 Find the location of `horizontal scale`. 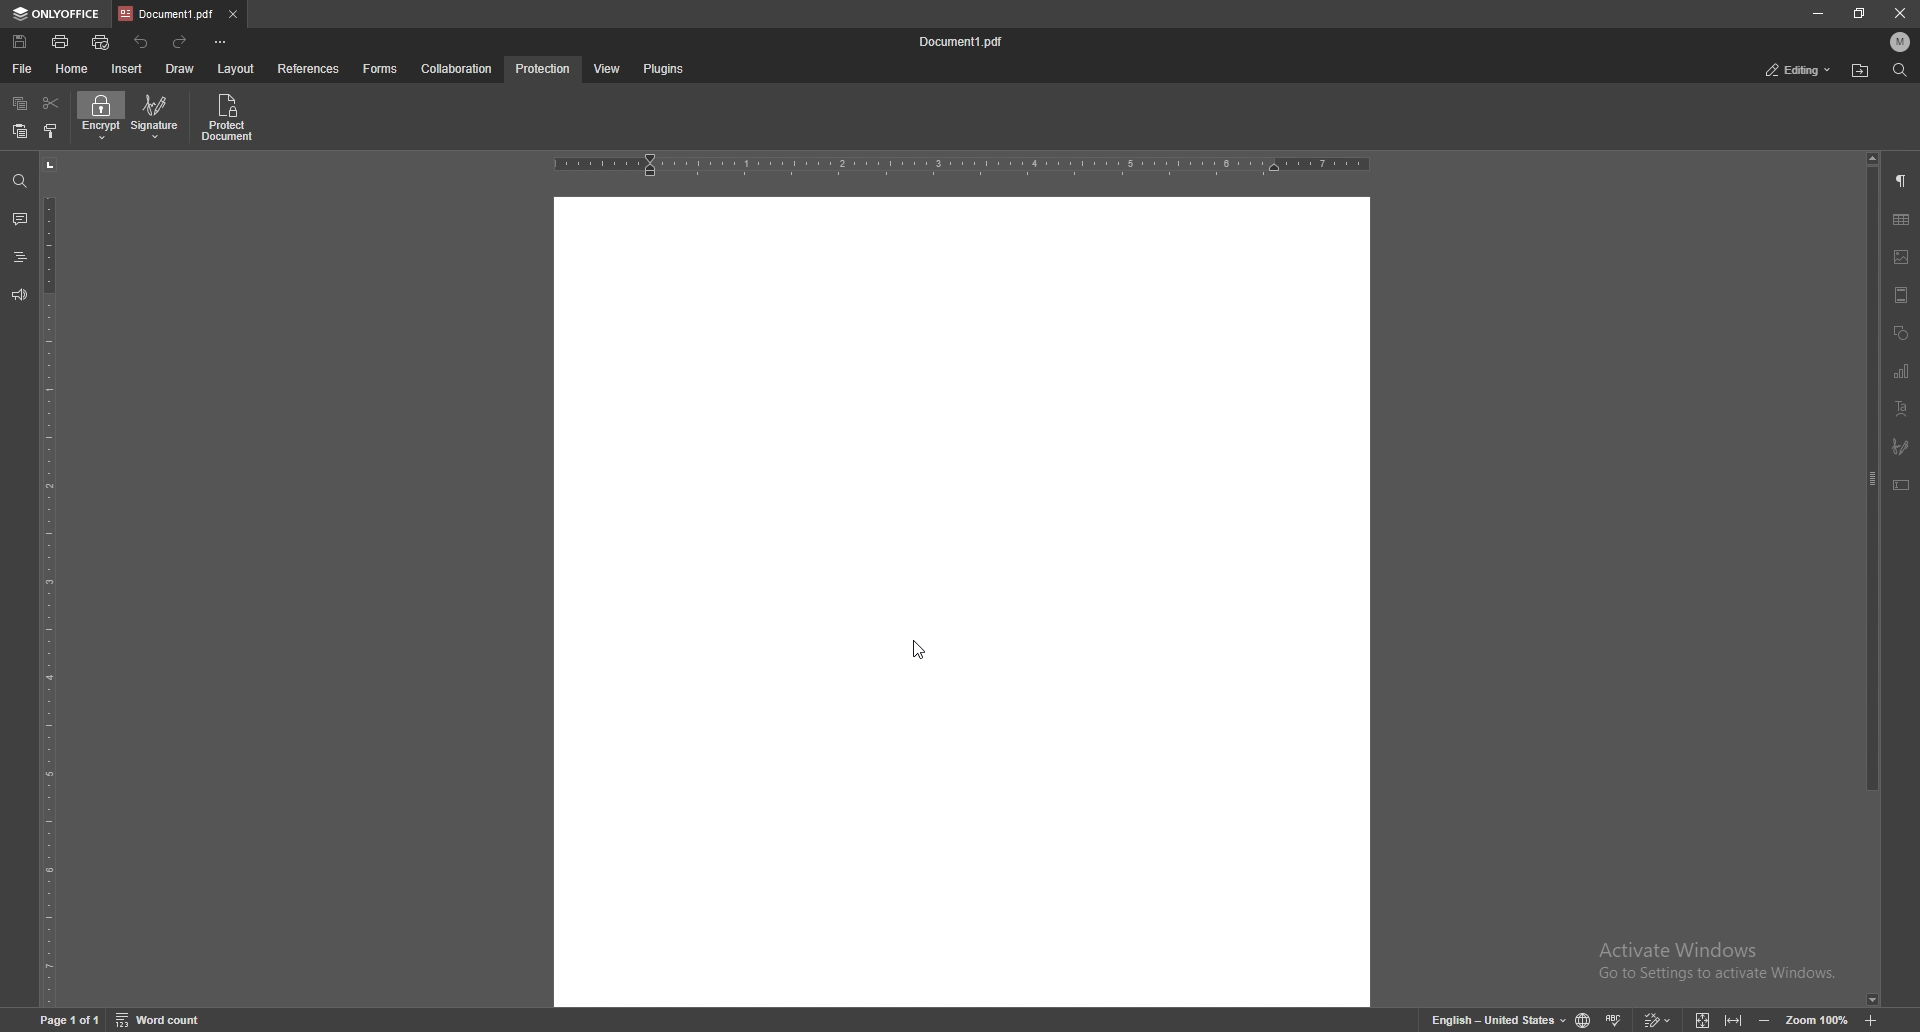

horizontal scale is located at coordinates (961, 164).